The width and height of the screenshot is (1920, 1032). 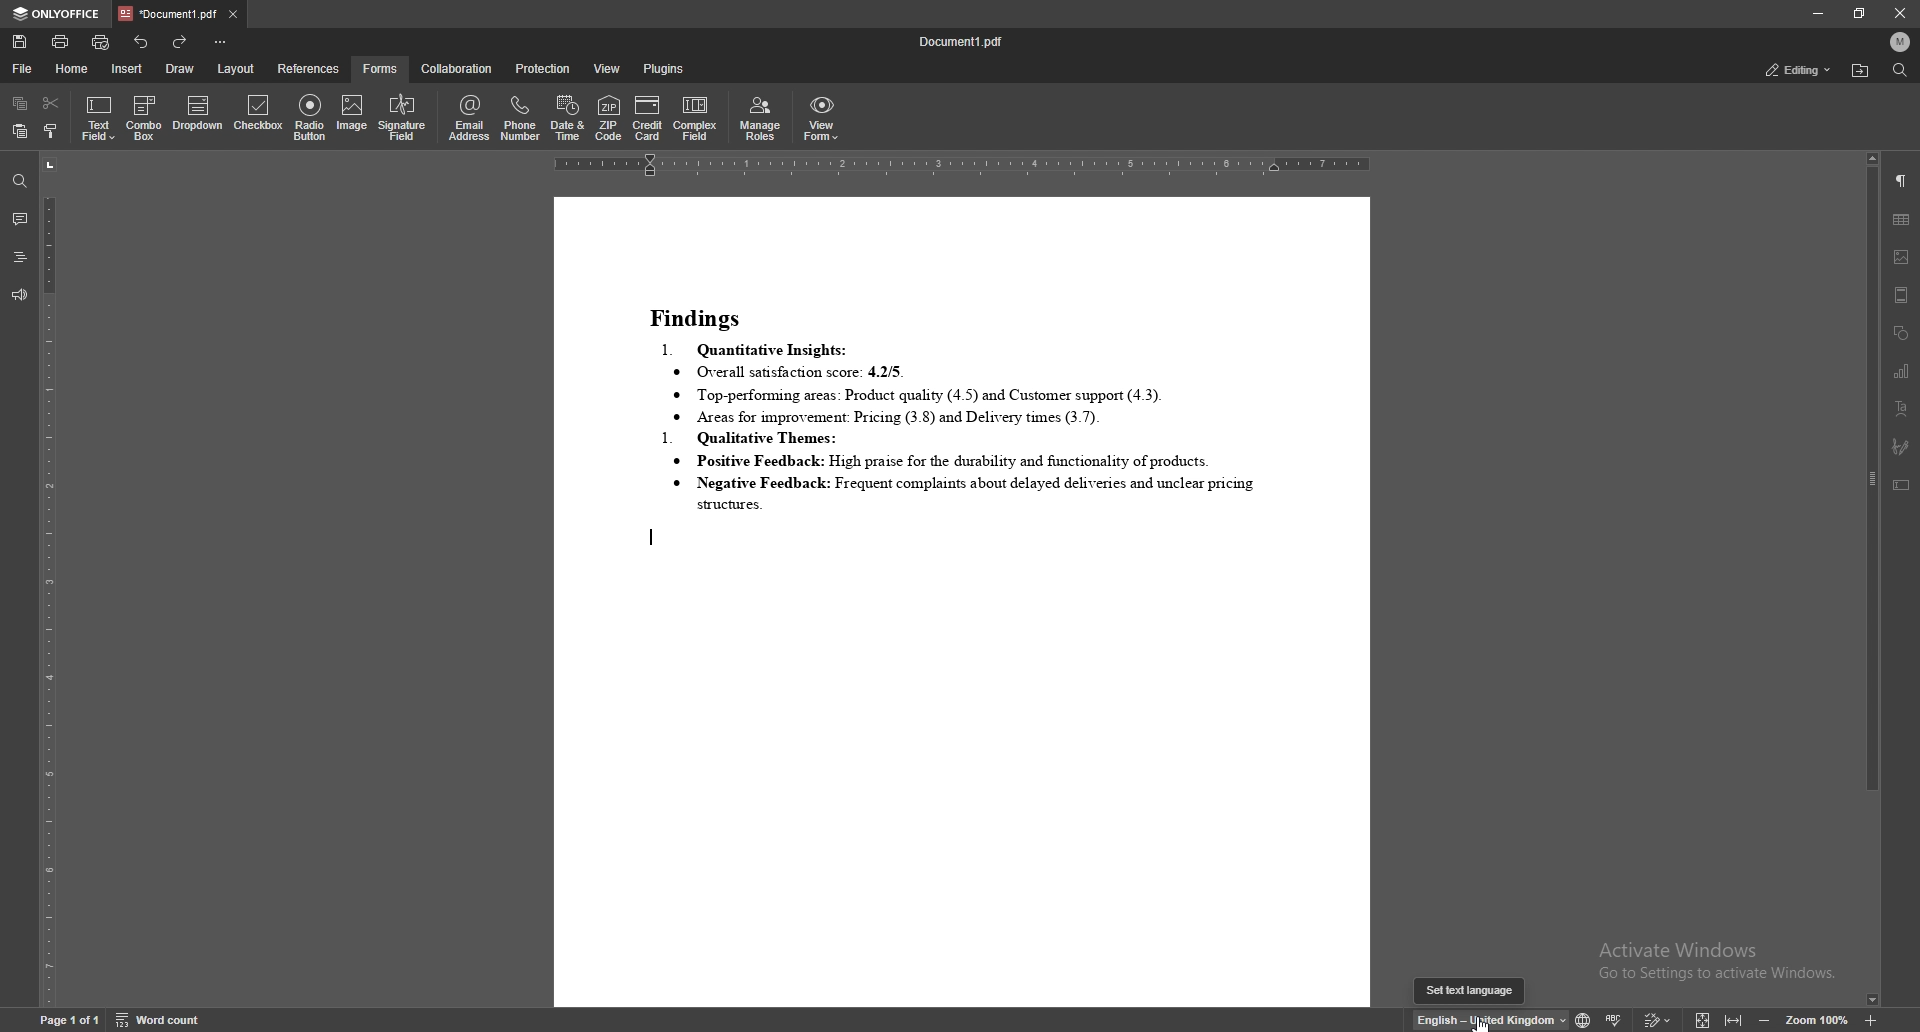 I want to click on paragraph, so click(x=1900, y=180).